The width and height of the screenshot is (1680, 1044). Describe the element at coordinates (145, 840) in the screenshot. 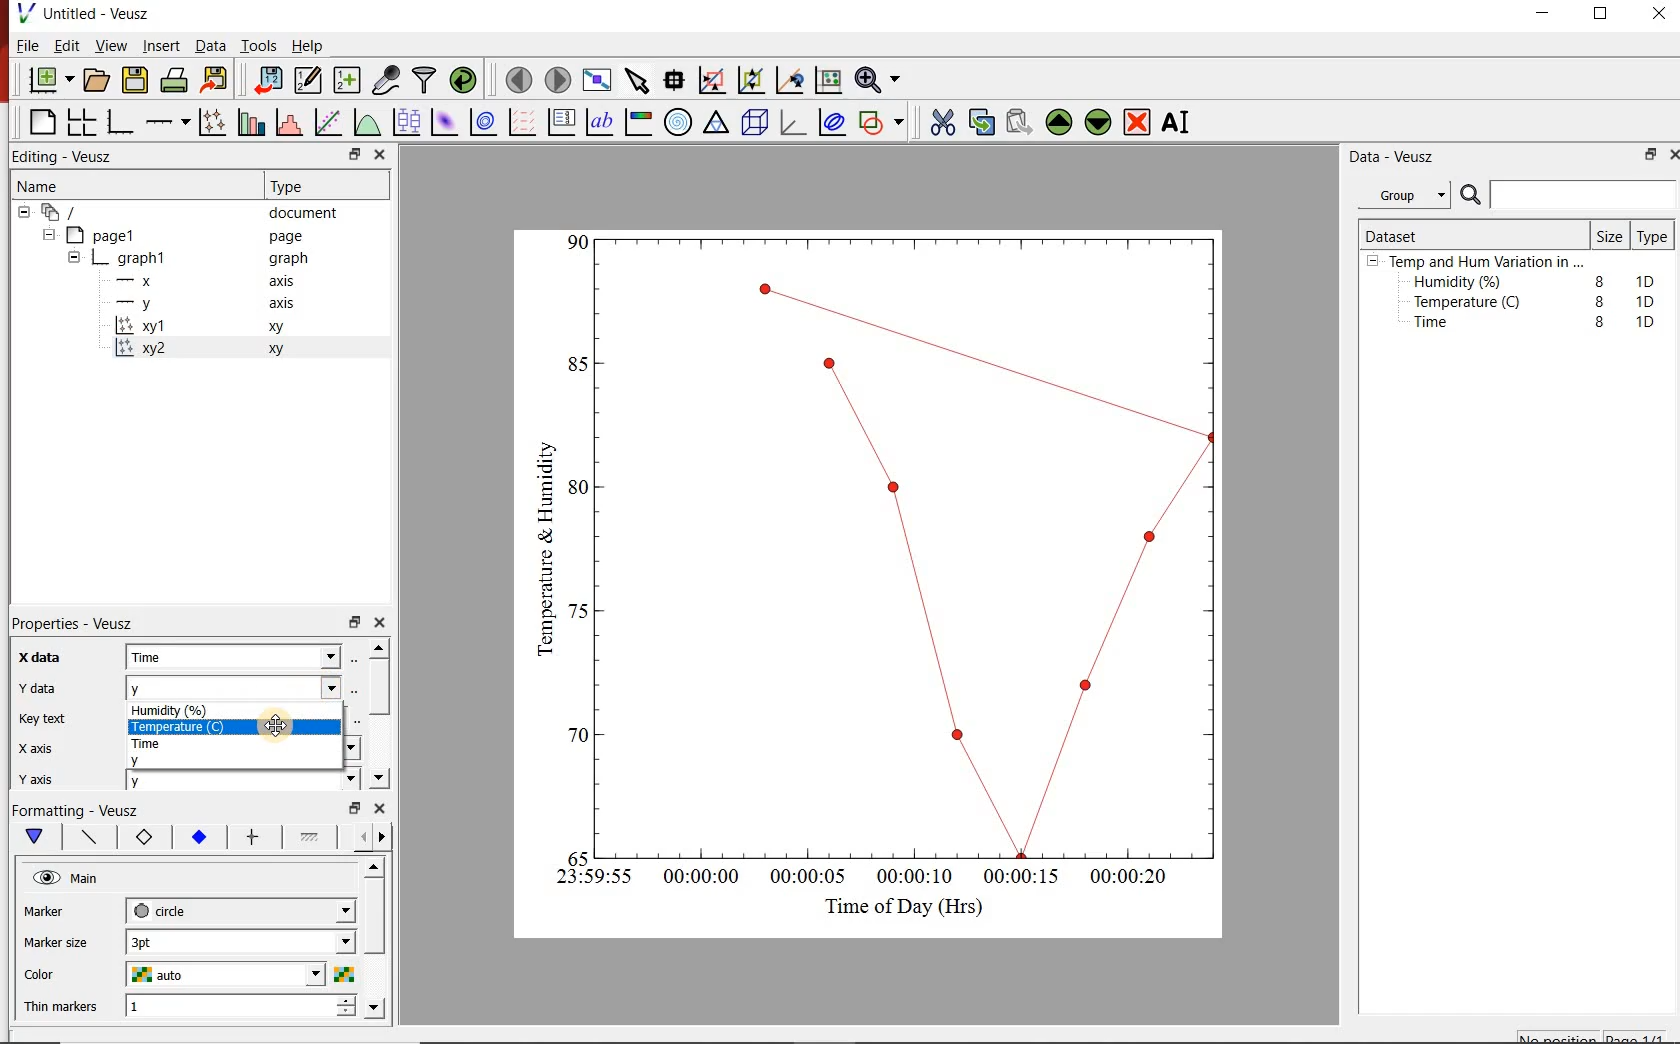

I see `marker border` at that location.